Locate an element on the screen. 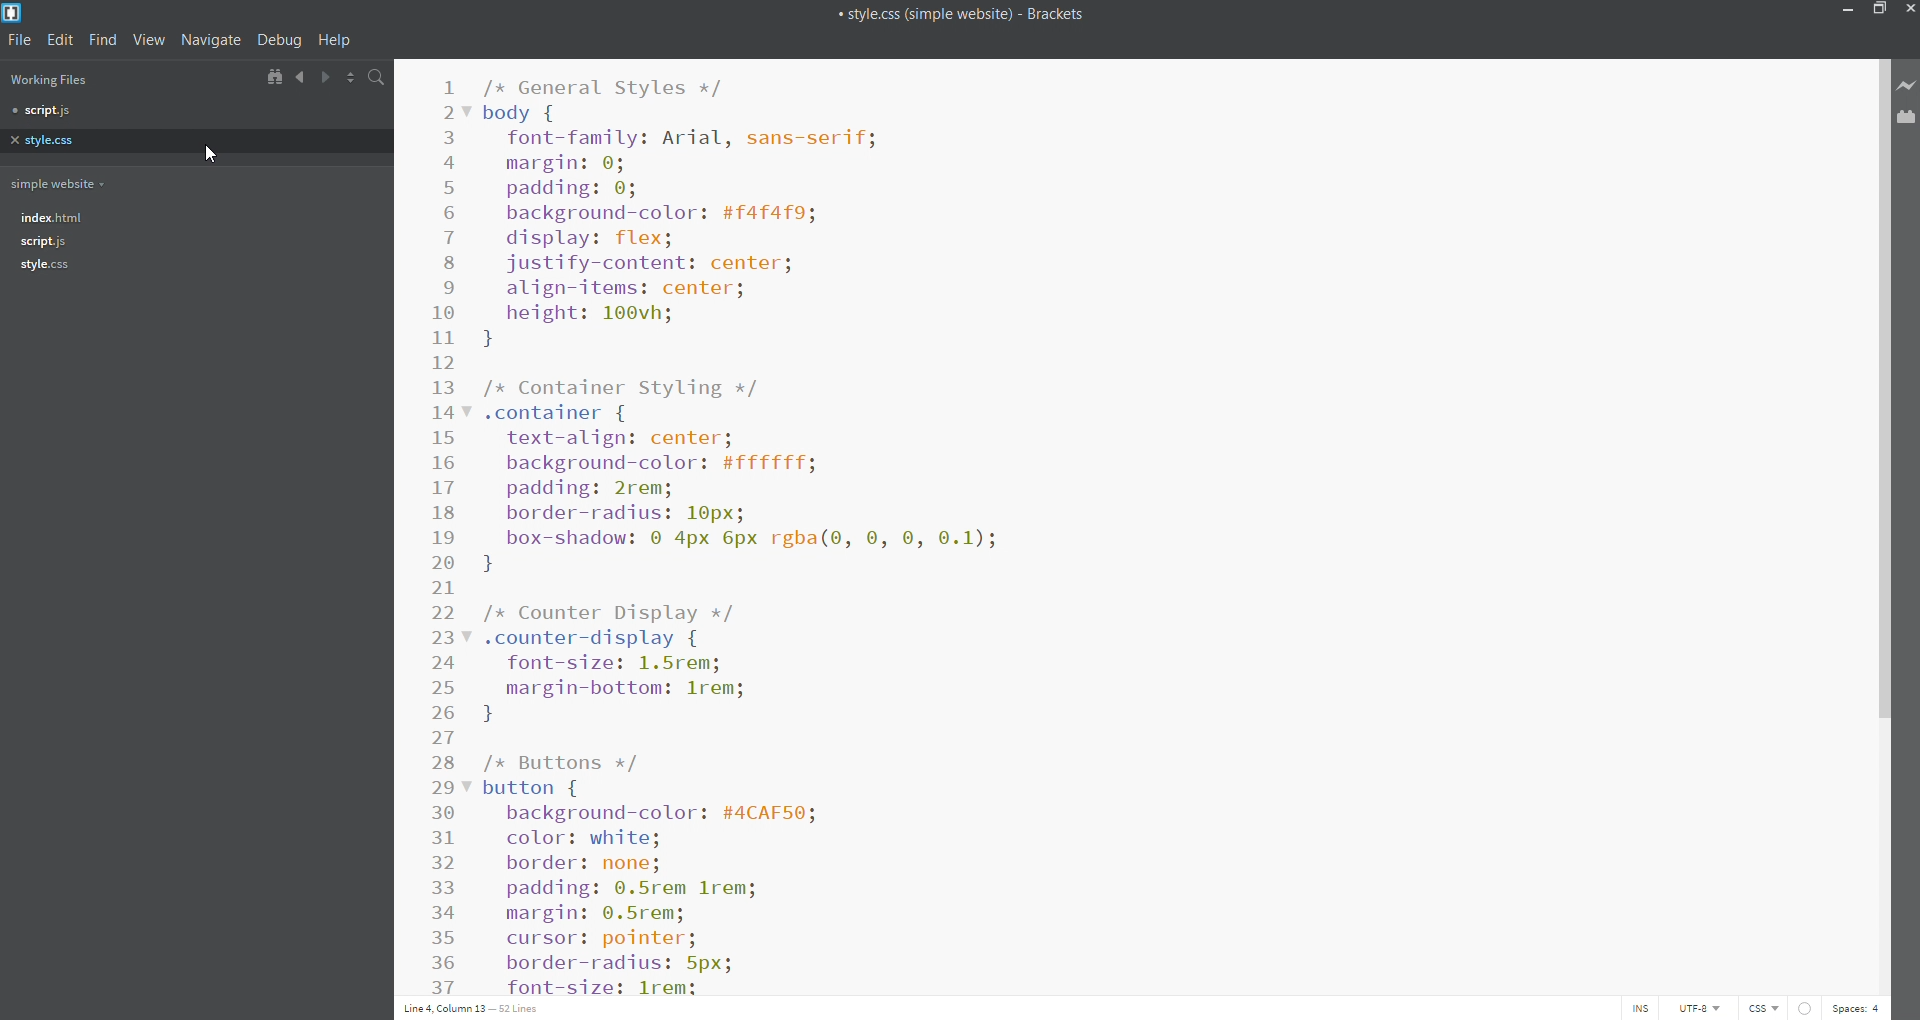 This screenshot has height=1020, width=1920. ins is located at coordinates (1642, 1008).